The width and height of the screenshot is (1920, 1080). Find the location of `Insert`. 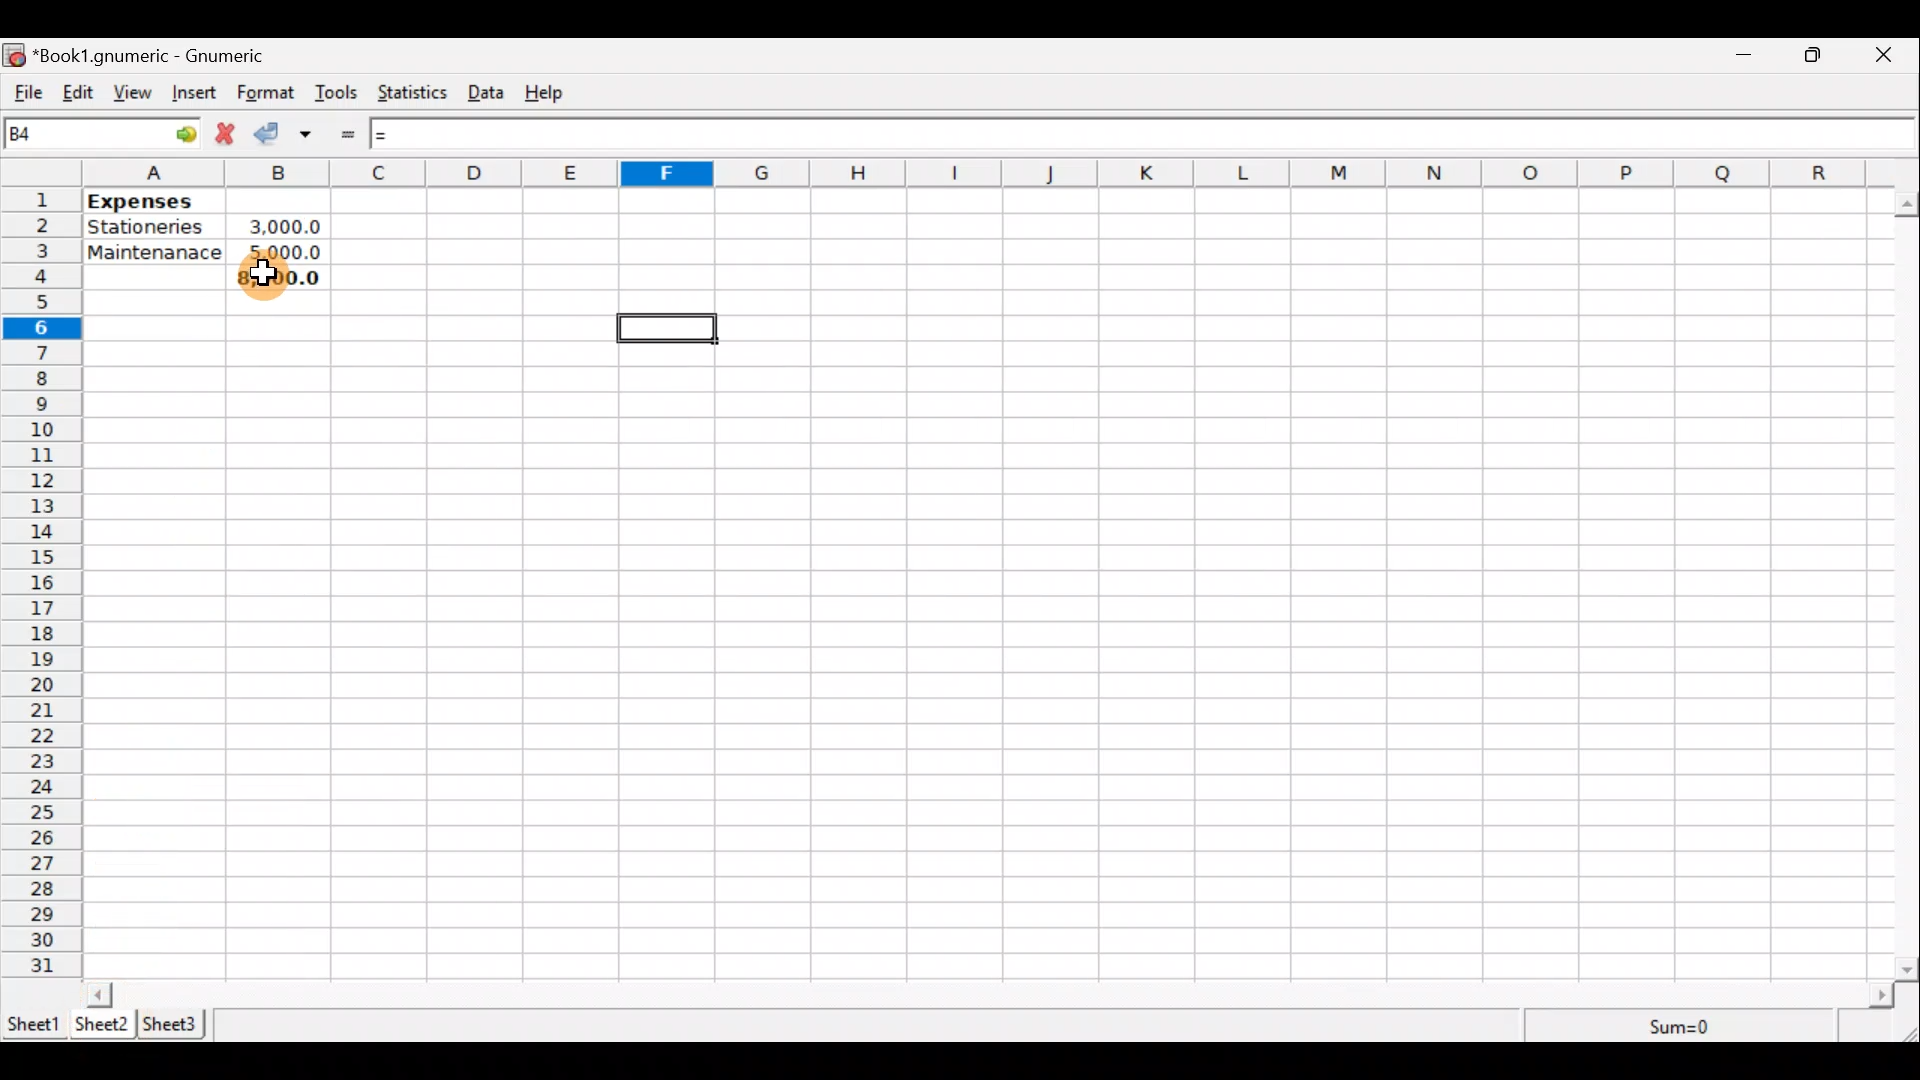

Insert is located at coordinates (198, 95).